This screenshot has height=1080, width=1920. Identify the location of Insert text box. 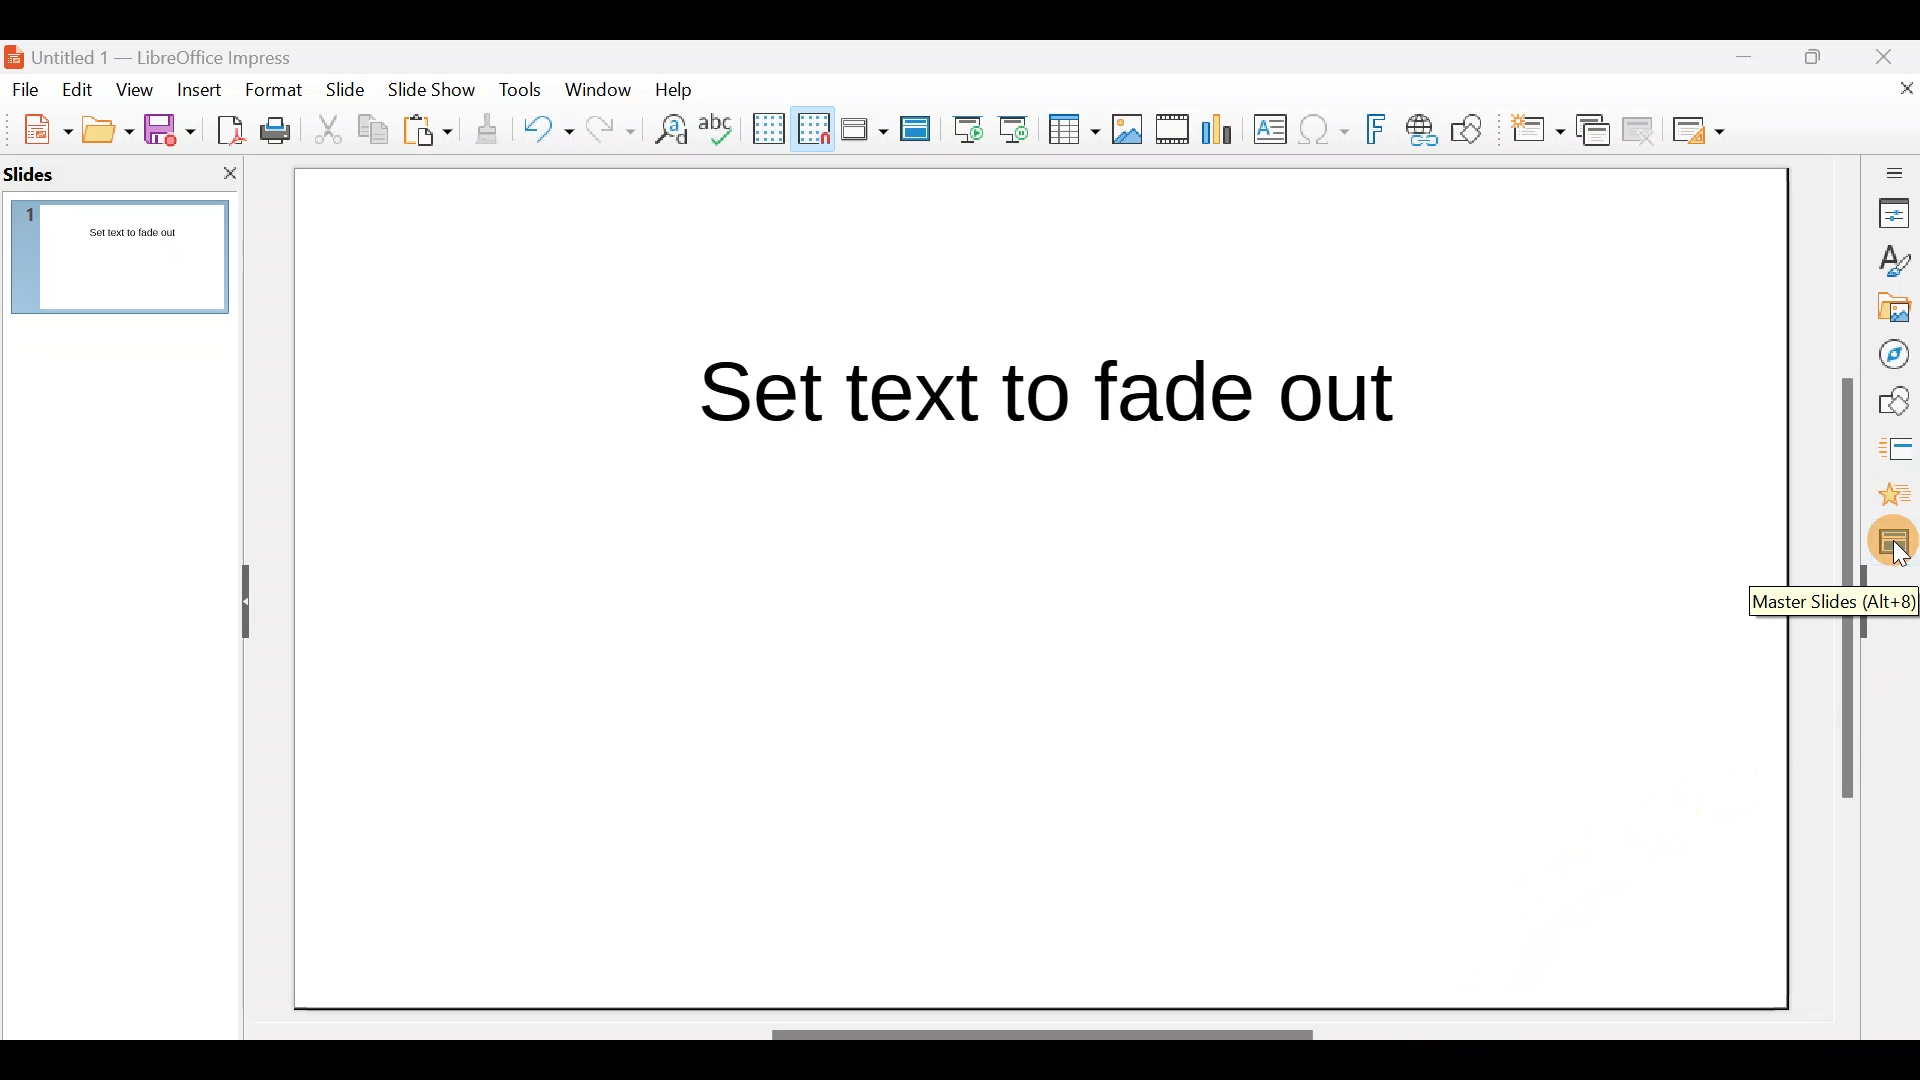
(1274, 131).